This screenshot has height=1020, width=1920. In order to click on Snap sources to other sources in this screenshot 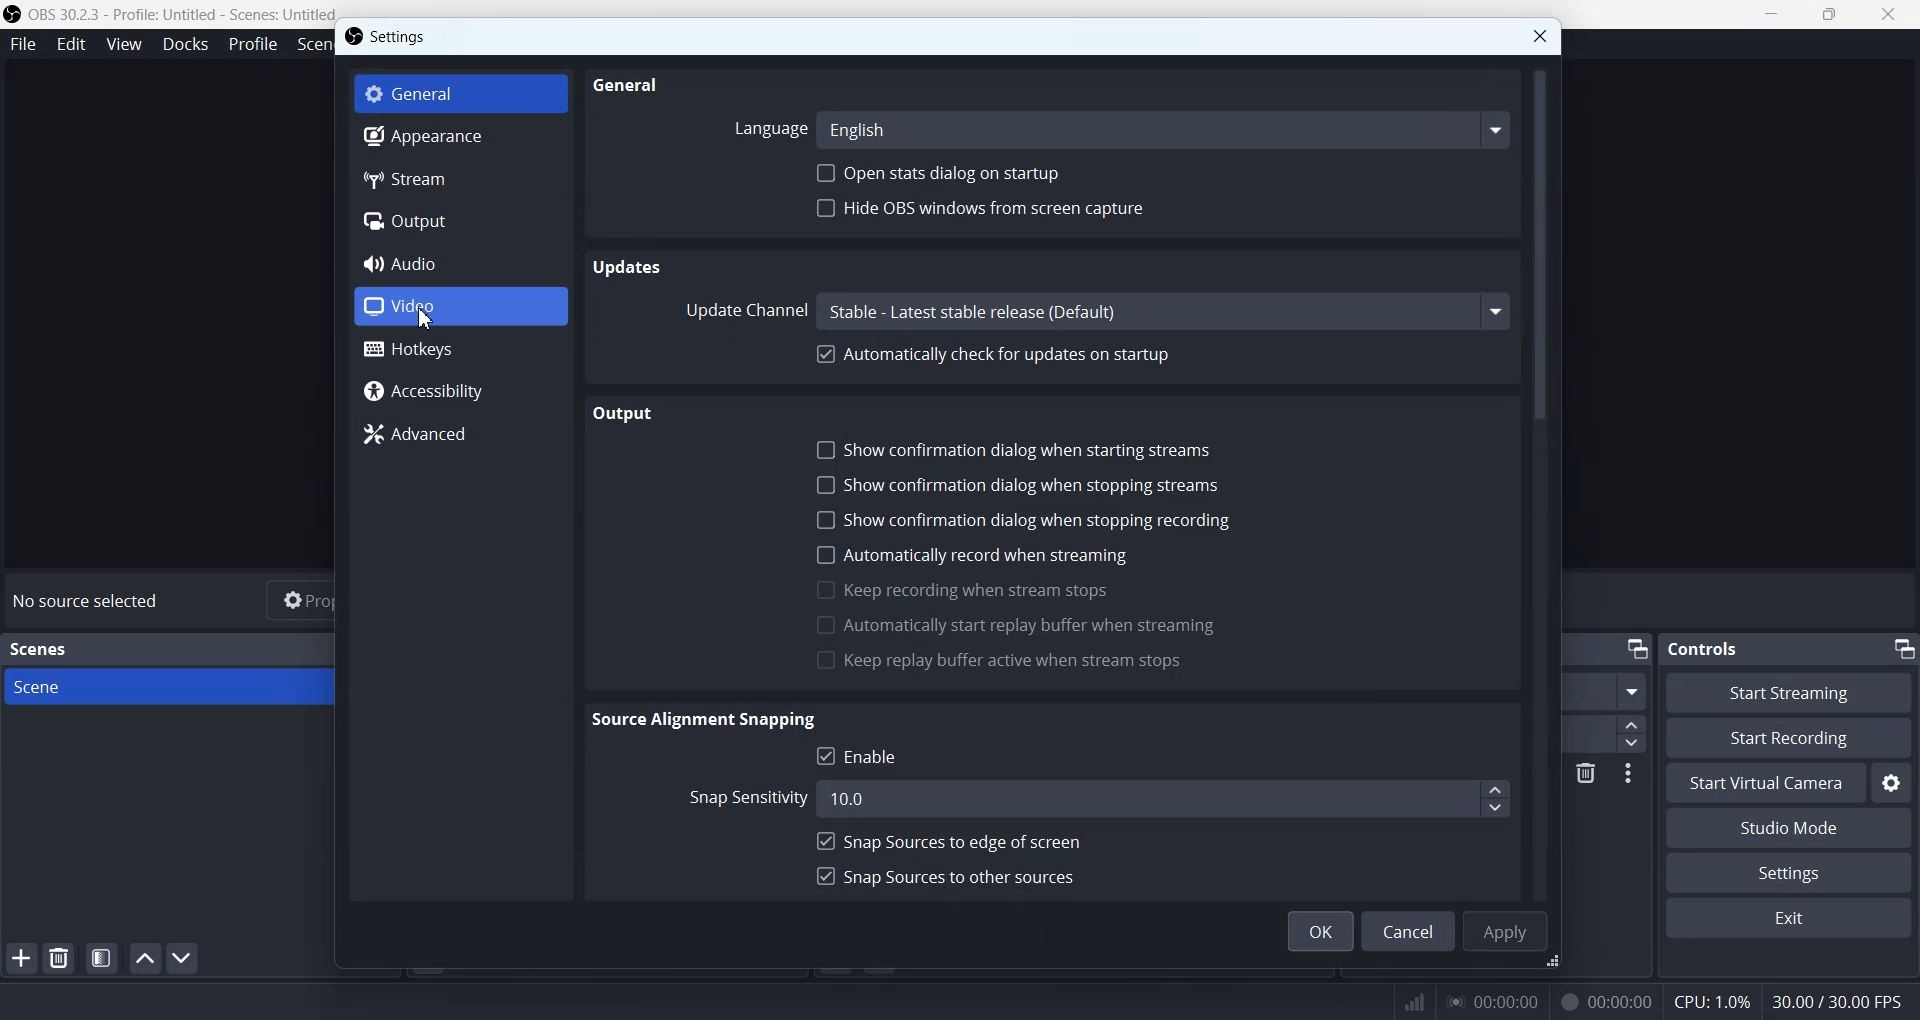, I will do `click(945, 878)`.